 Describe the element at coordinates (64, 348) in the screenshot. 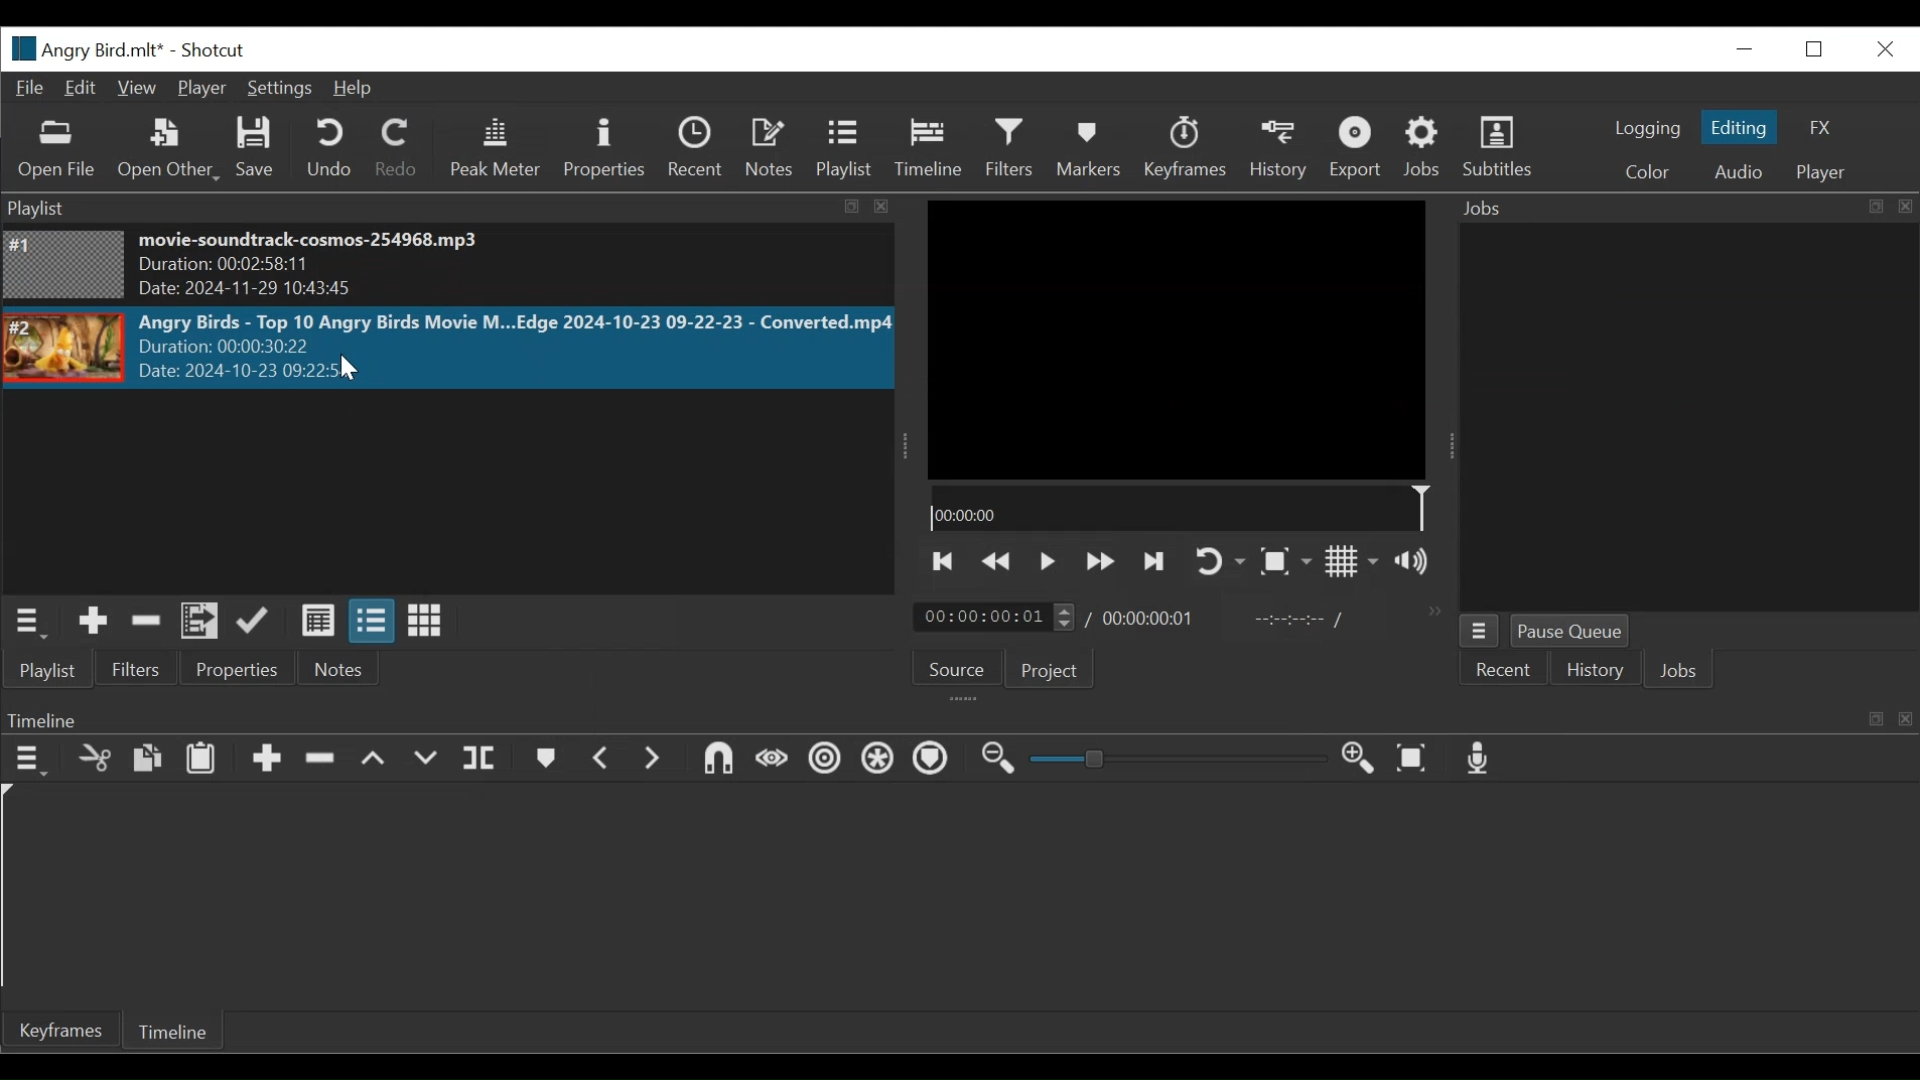

I see `Image` at that location.